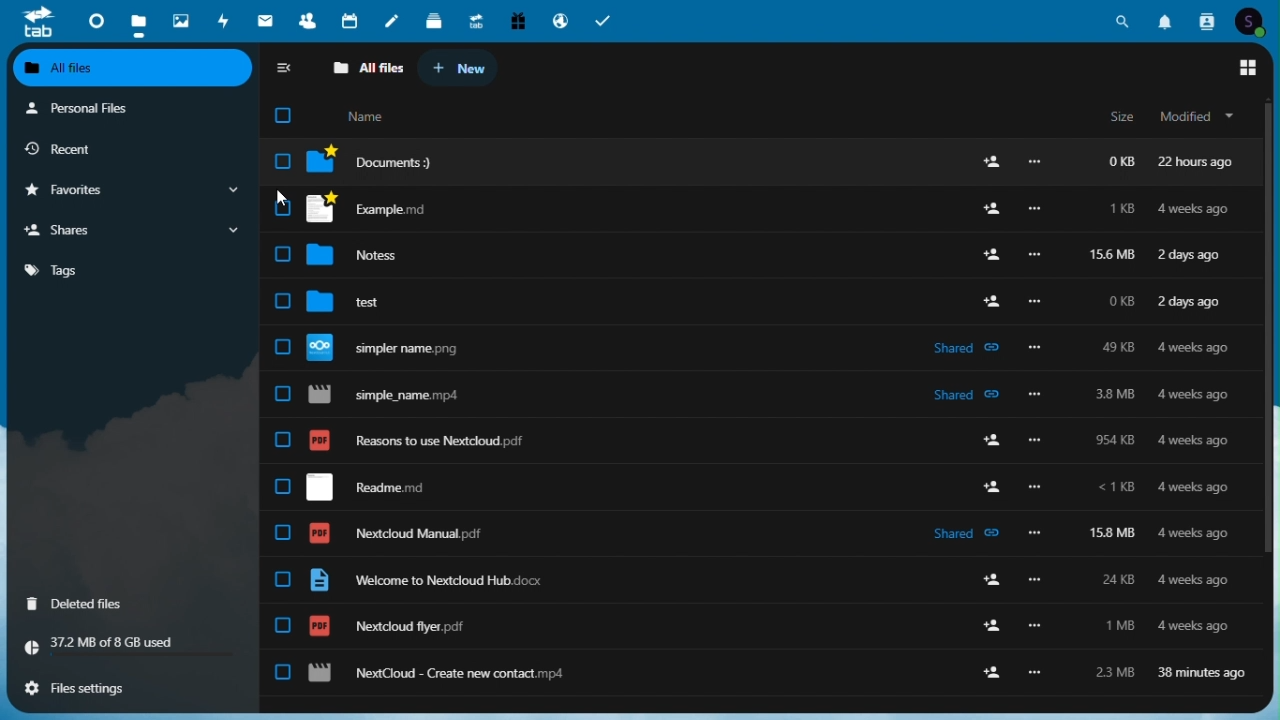 This screenshot has height=720, width=1280. I want to click on more options, so click(1038, 627).